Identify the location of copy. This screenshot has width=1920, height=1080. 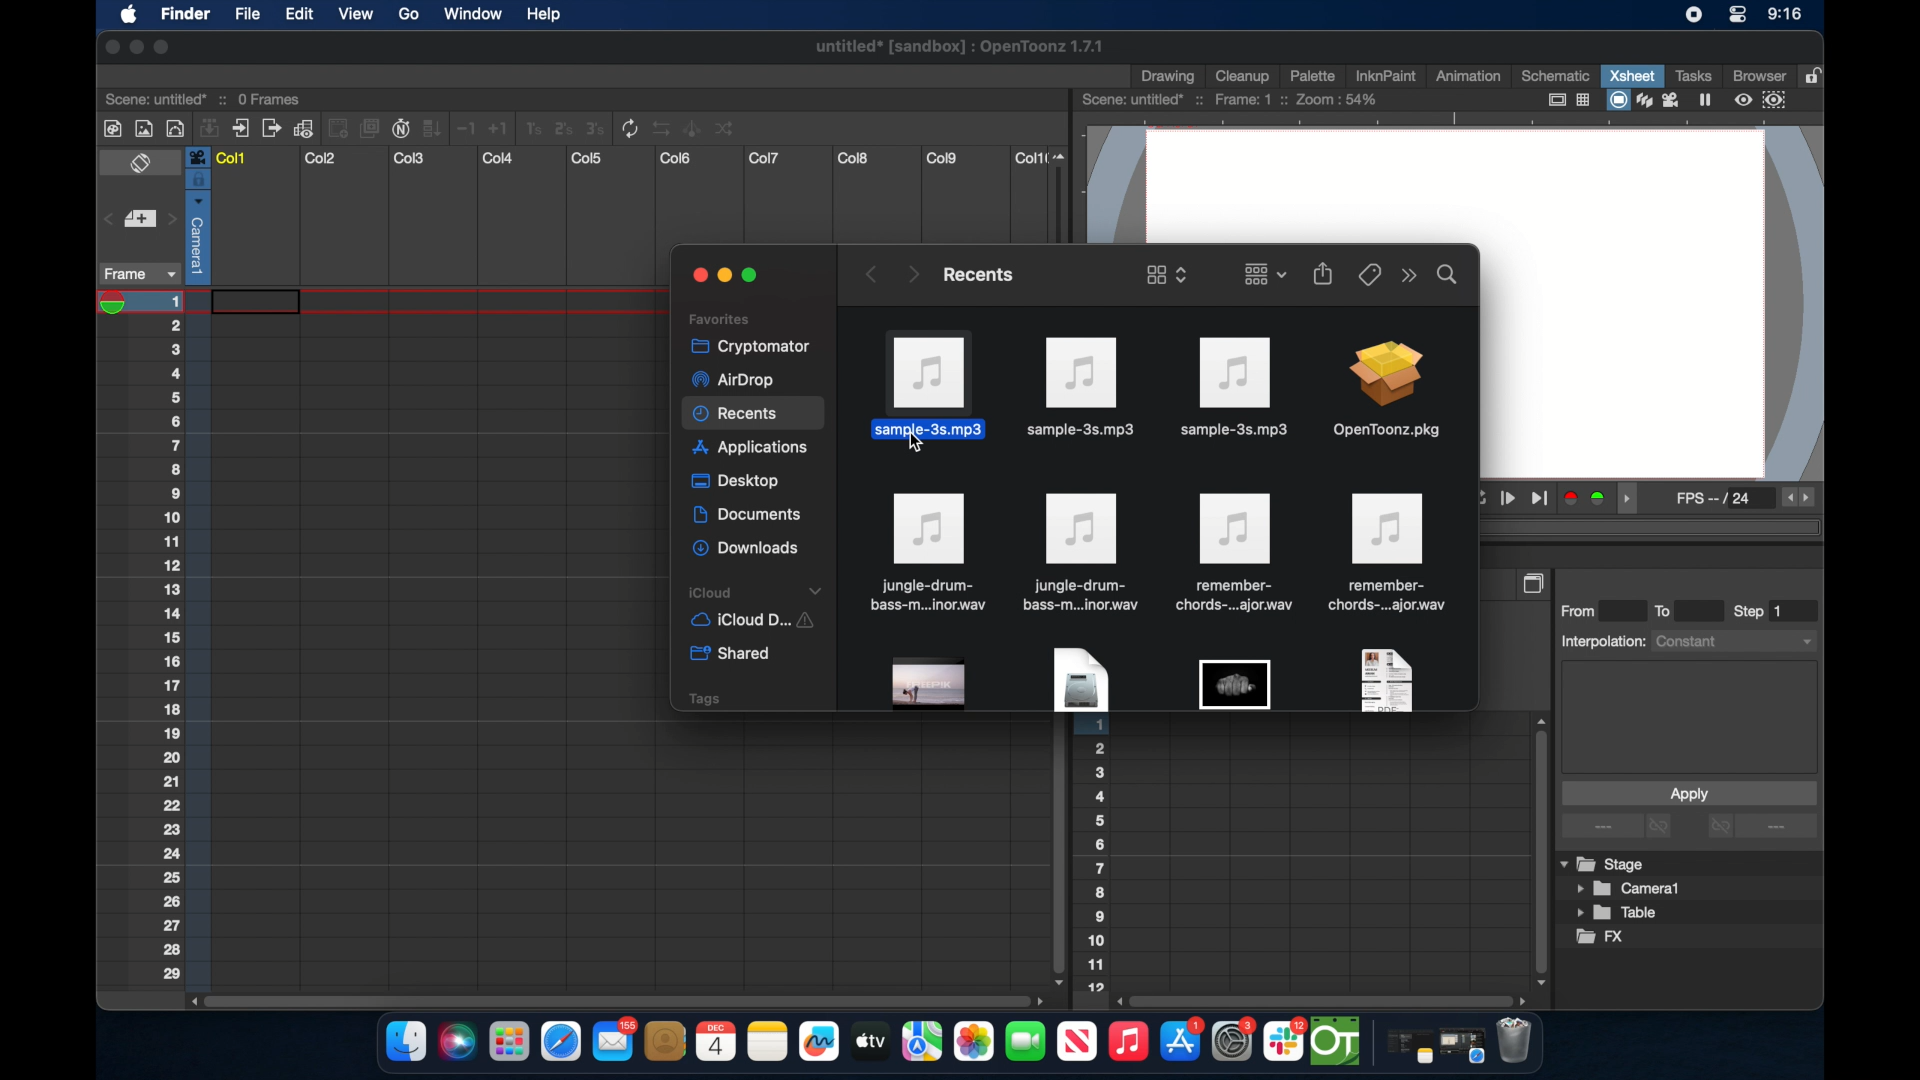
(1536, 583).